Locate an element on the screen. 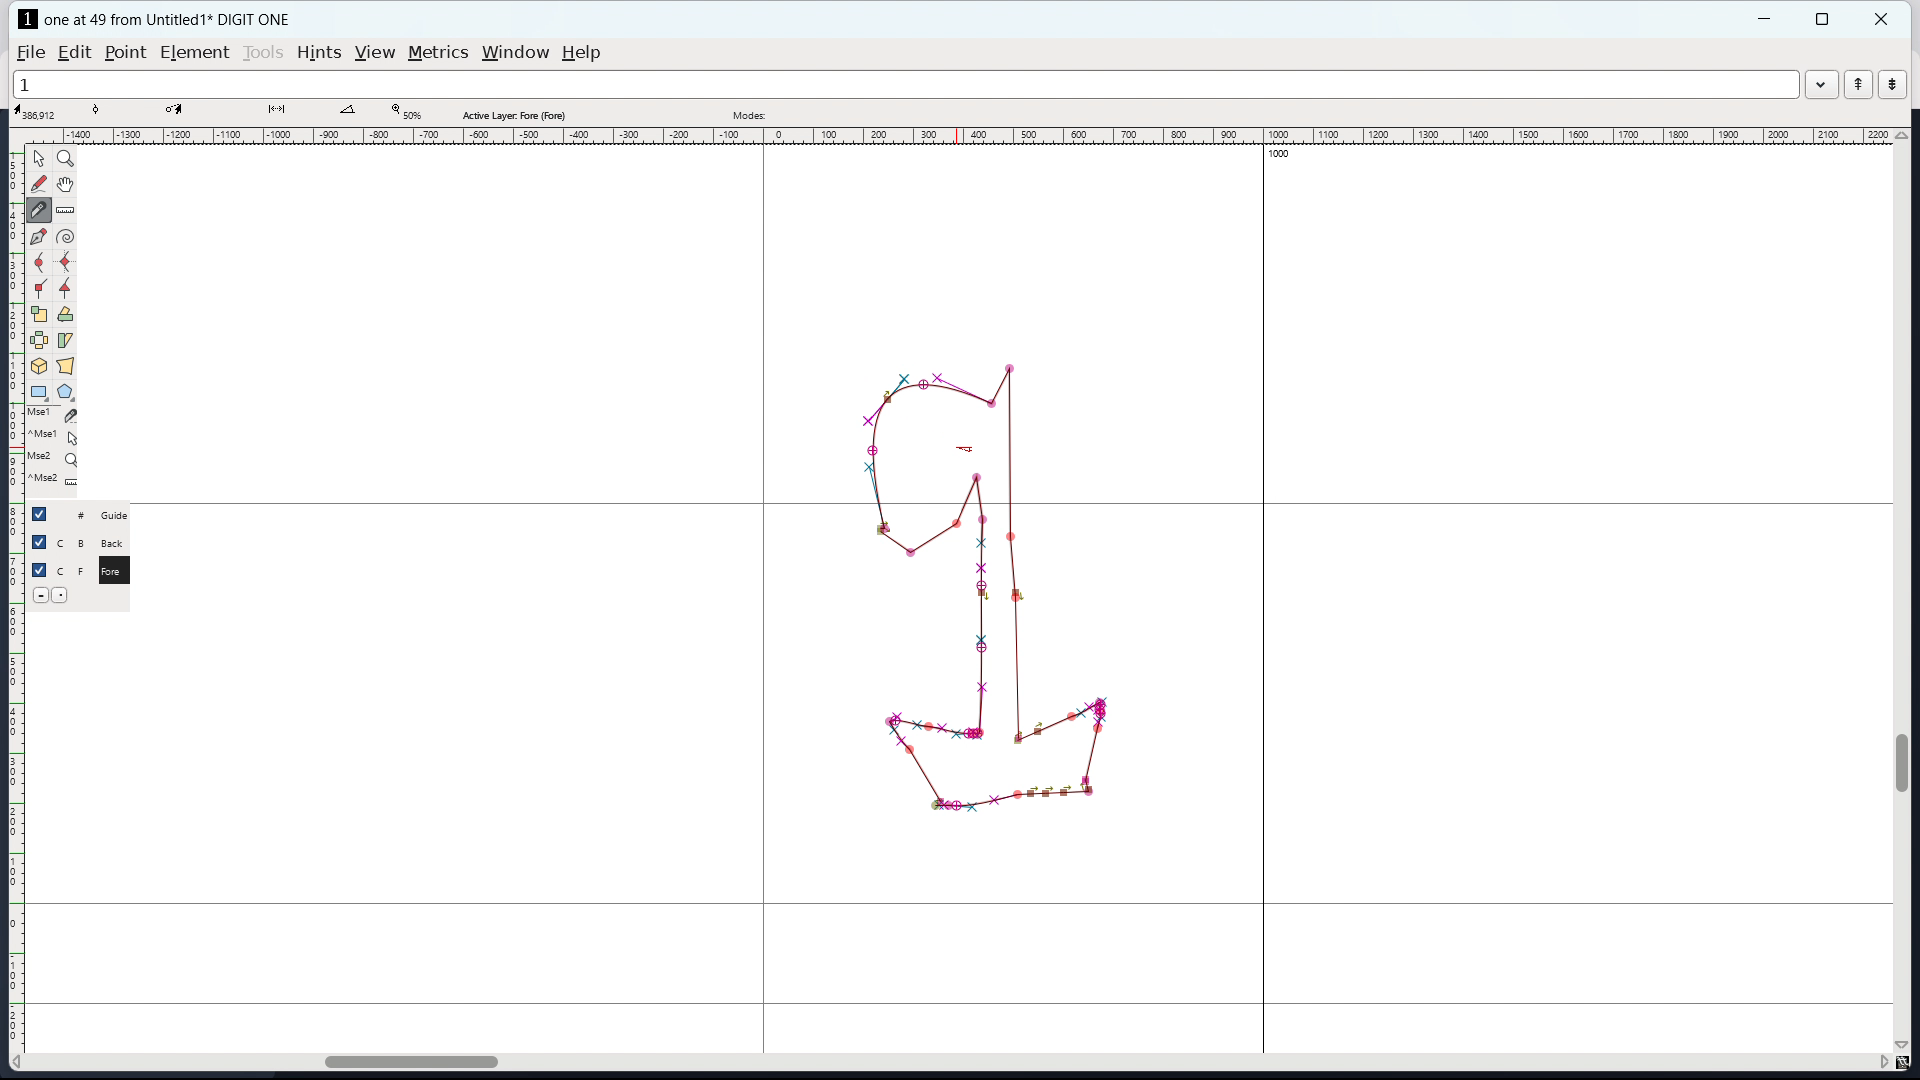  curve splitting done is located at coordinates (882, 397).